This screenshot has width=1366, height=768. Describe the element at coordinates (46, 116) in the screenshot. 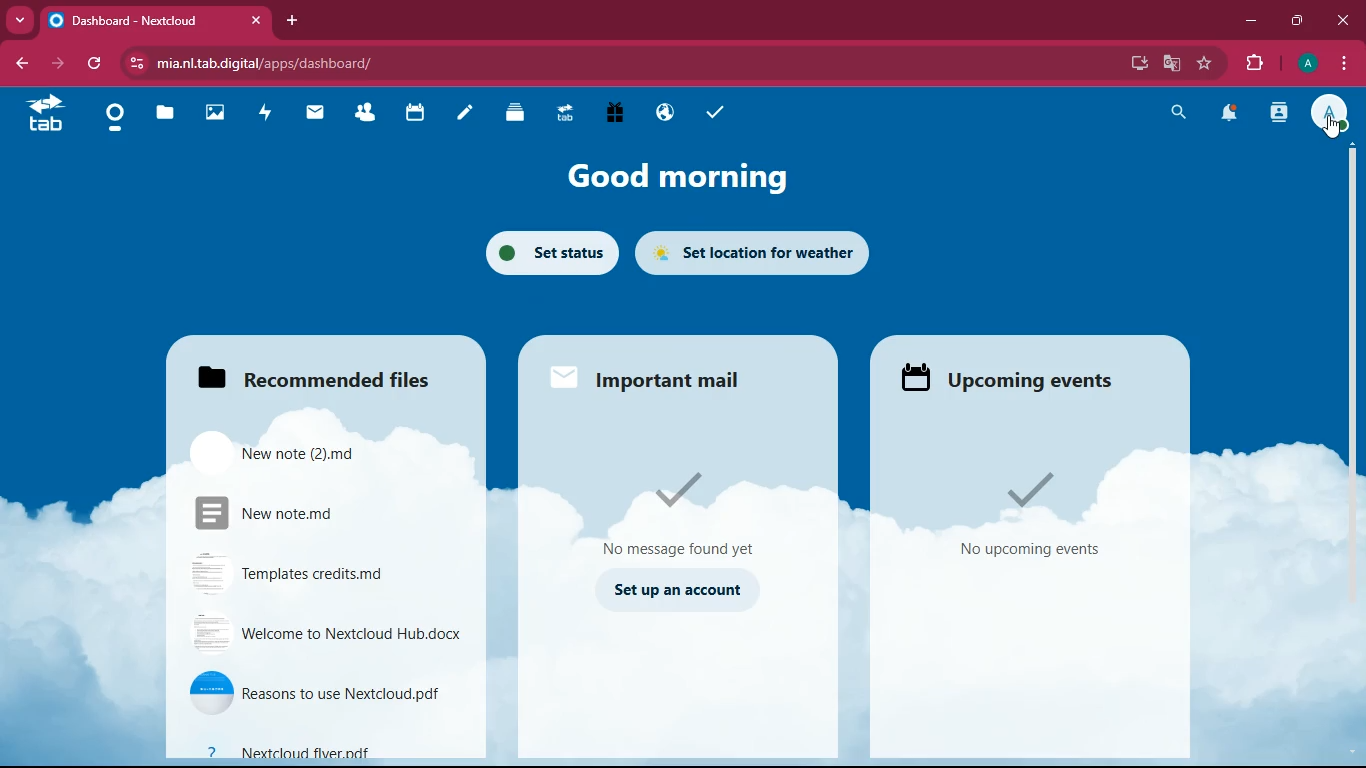

I see `tab` at that location.